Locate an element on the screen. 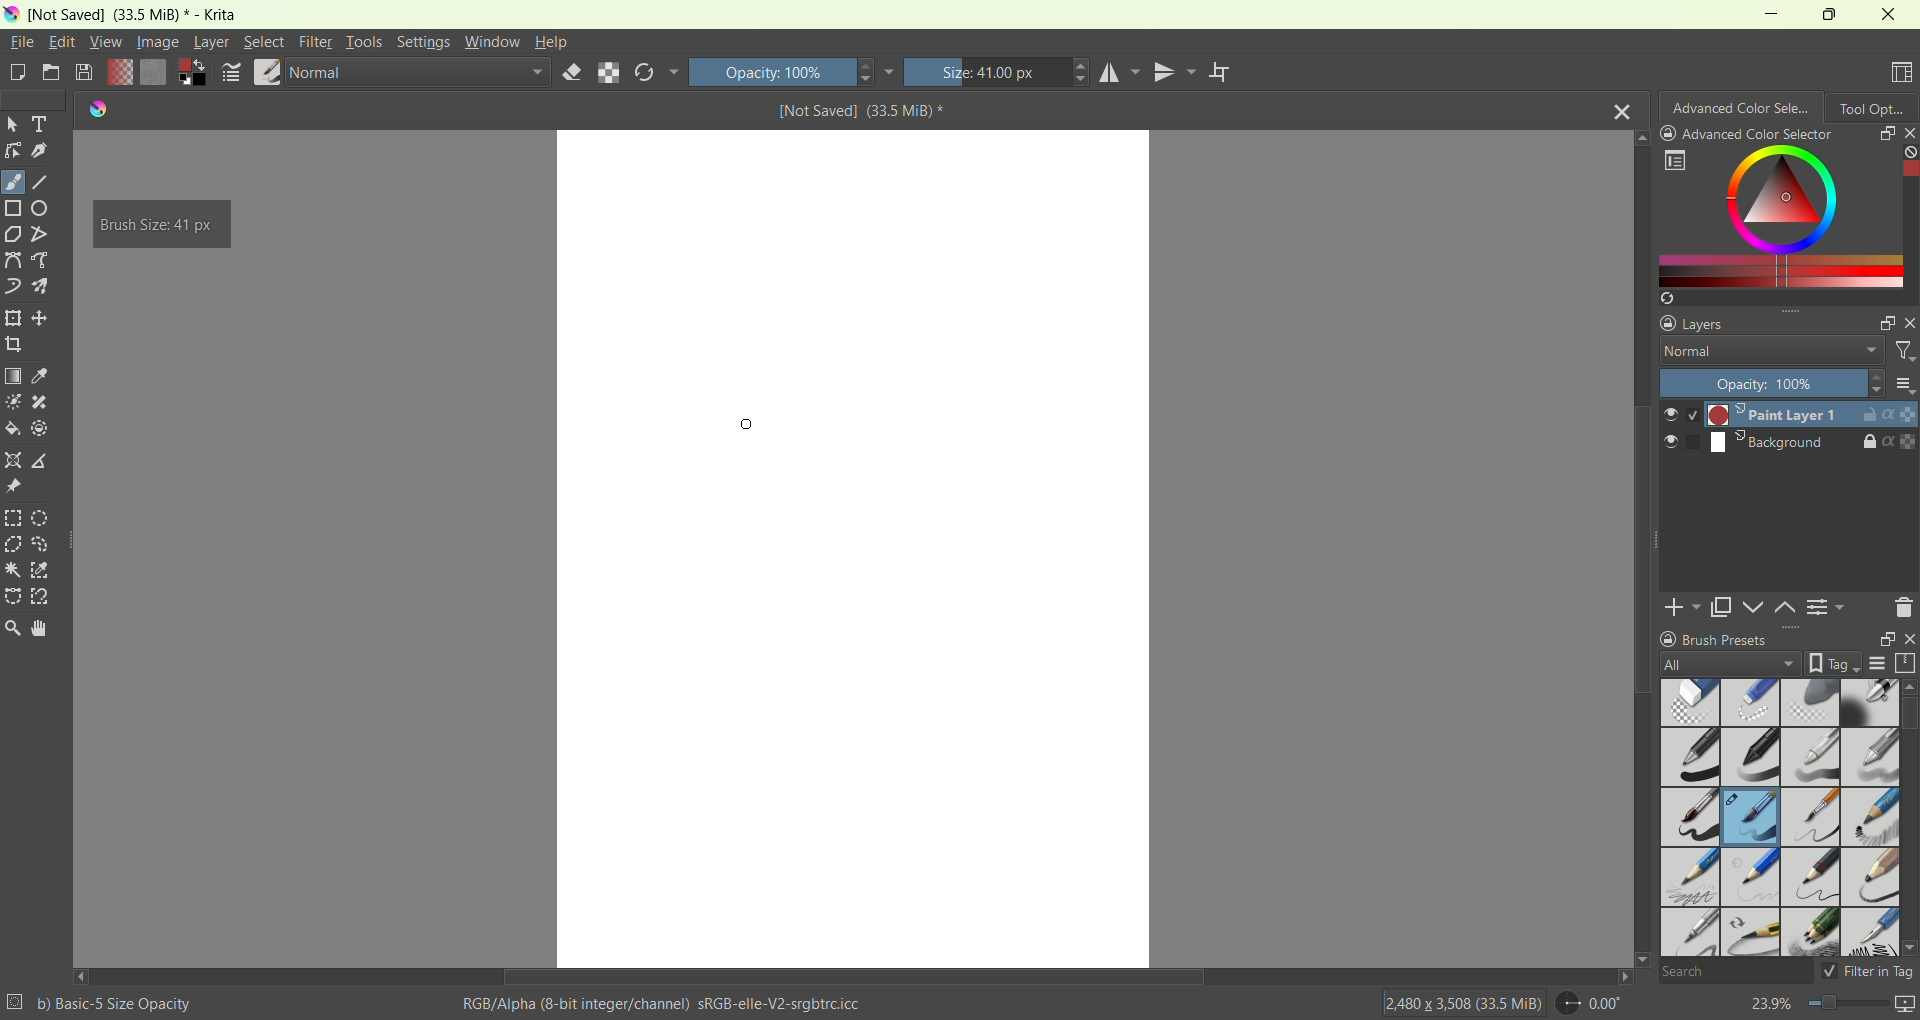 Image resolution: width=1920 pixels, height=1020 pixels. elliptical selection is located at coordinates (40, 520).